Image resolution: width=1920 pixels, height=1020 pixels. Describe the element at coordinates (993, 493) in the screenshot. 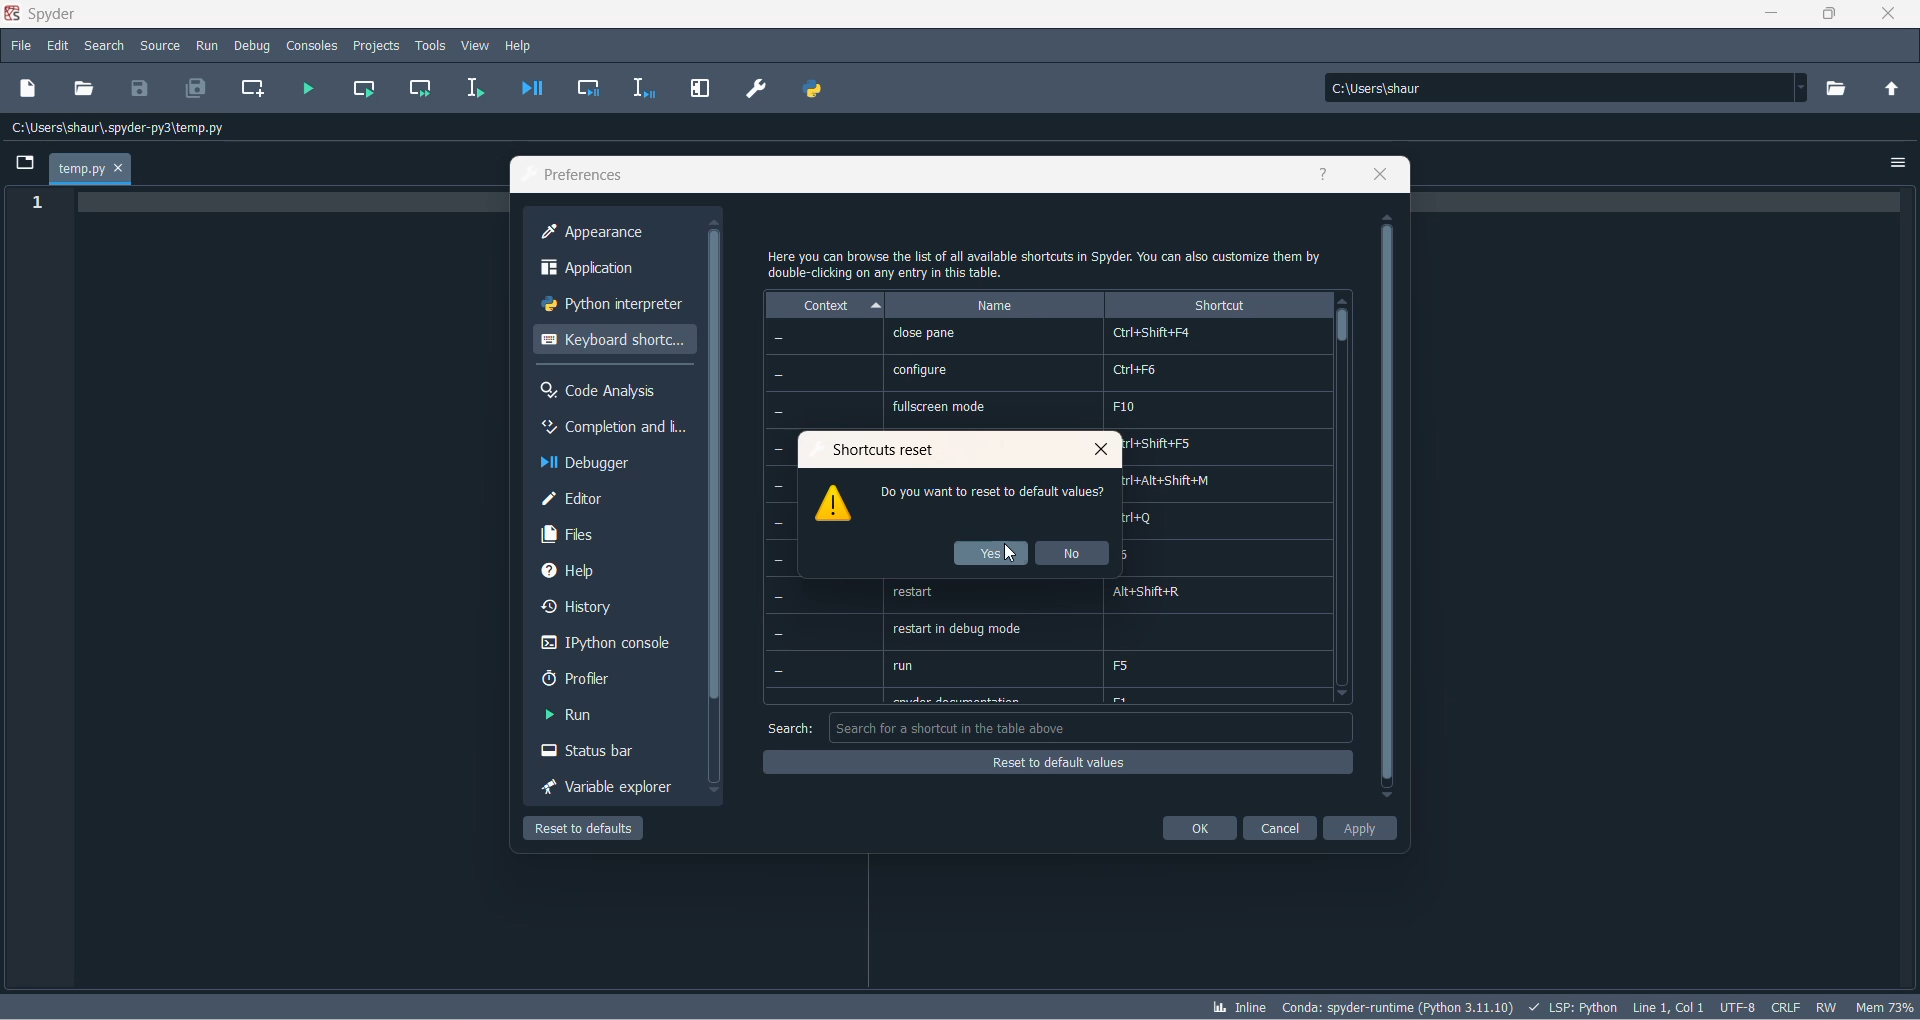

I see `text` at that location.